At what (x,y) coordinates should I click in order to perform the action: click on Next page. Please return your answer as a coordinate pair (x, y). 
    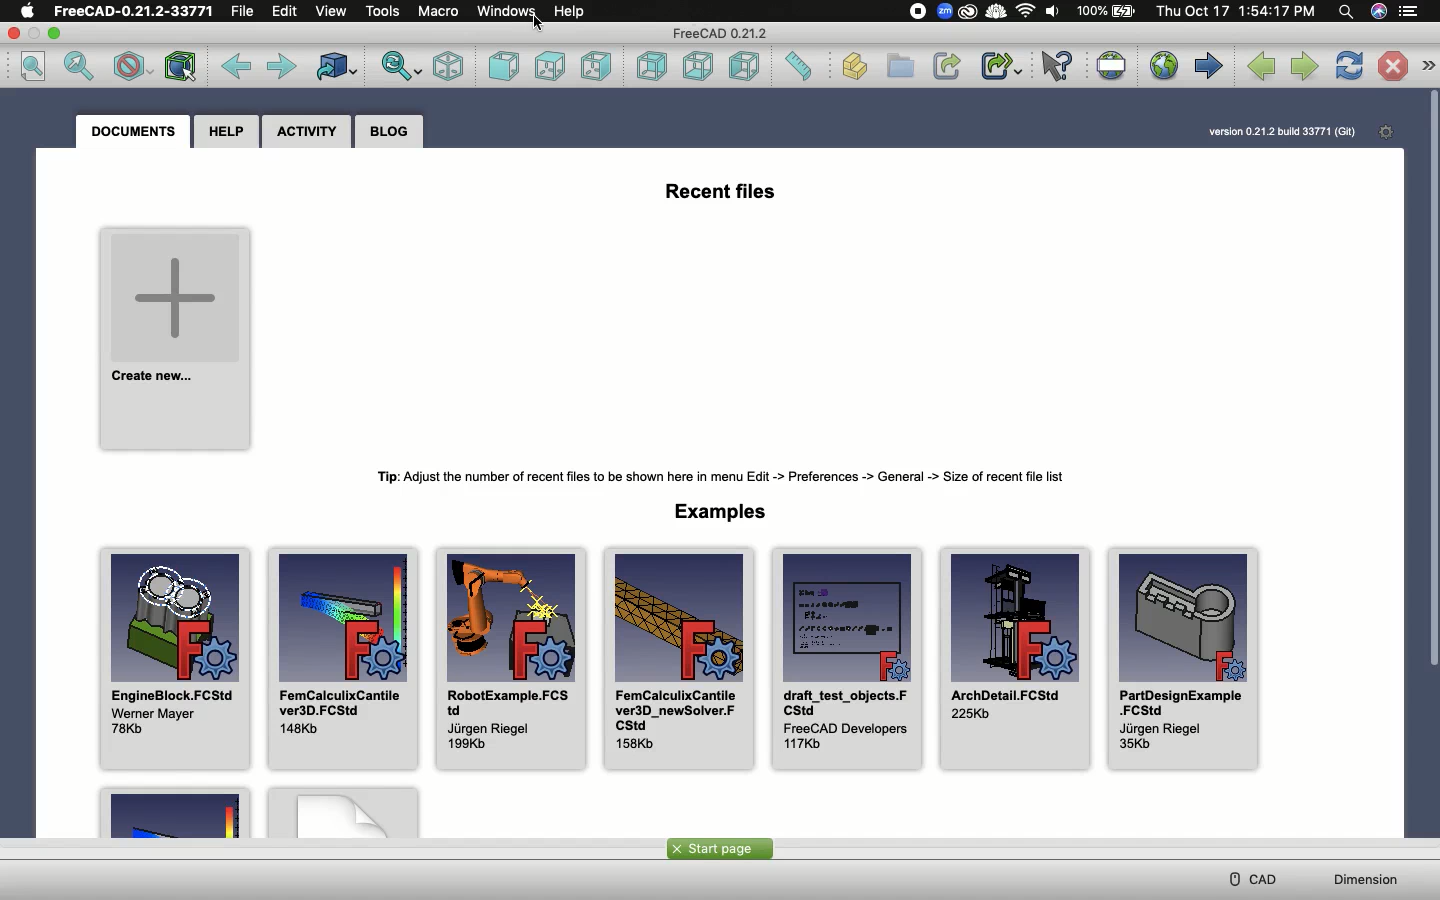
    Looking at the image, I should click on (1305, 66).